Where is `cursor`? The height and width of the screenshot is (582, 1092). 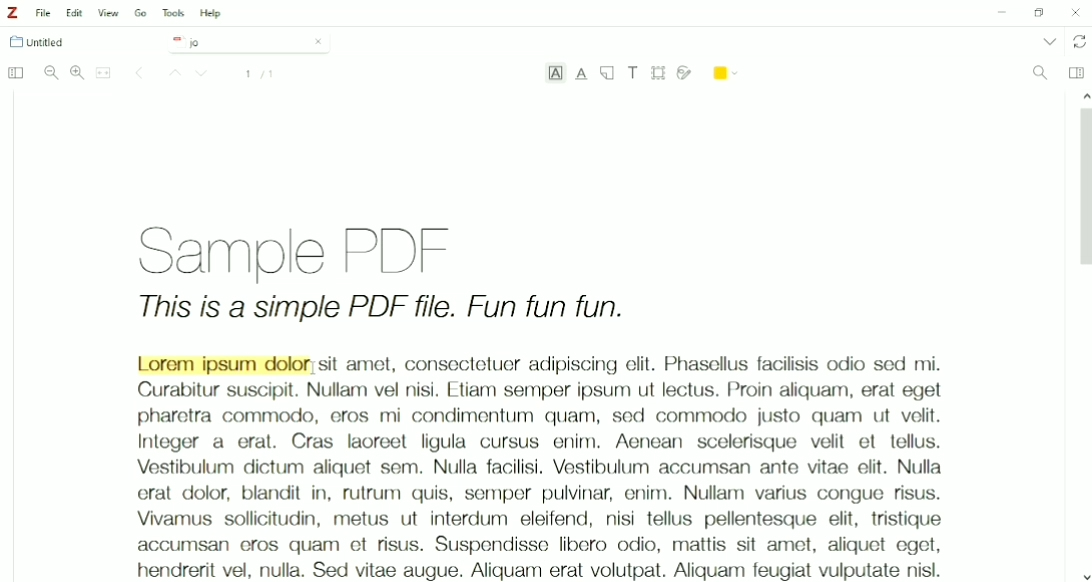
cursor is located at coordinates (314, 368).